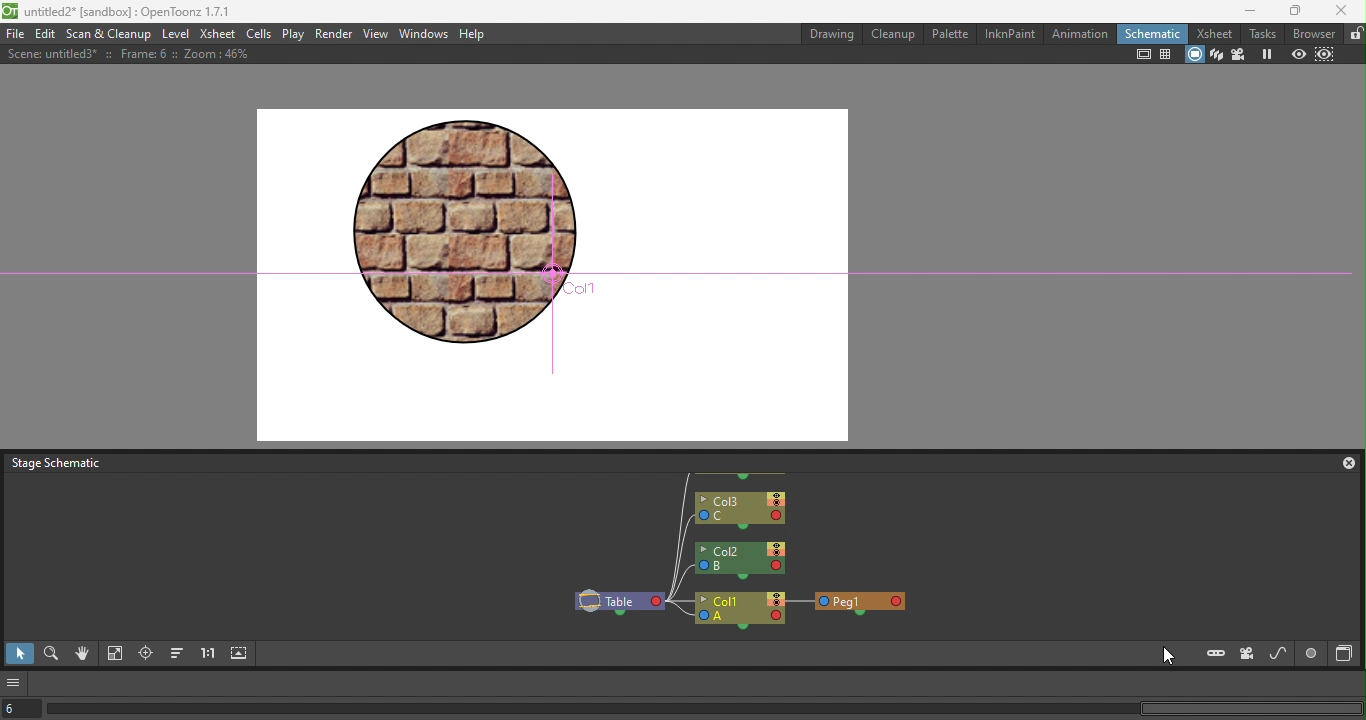  Describe the element at coordinates (1312, 654) in the screenshot. I see `Switch output post display mode` at that location.